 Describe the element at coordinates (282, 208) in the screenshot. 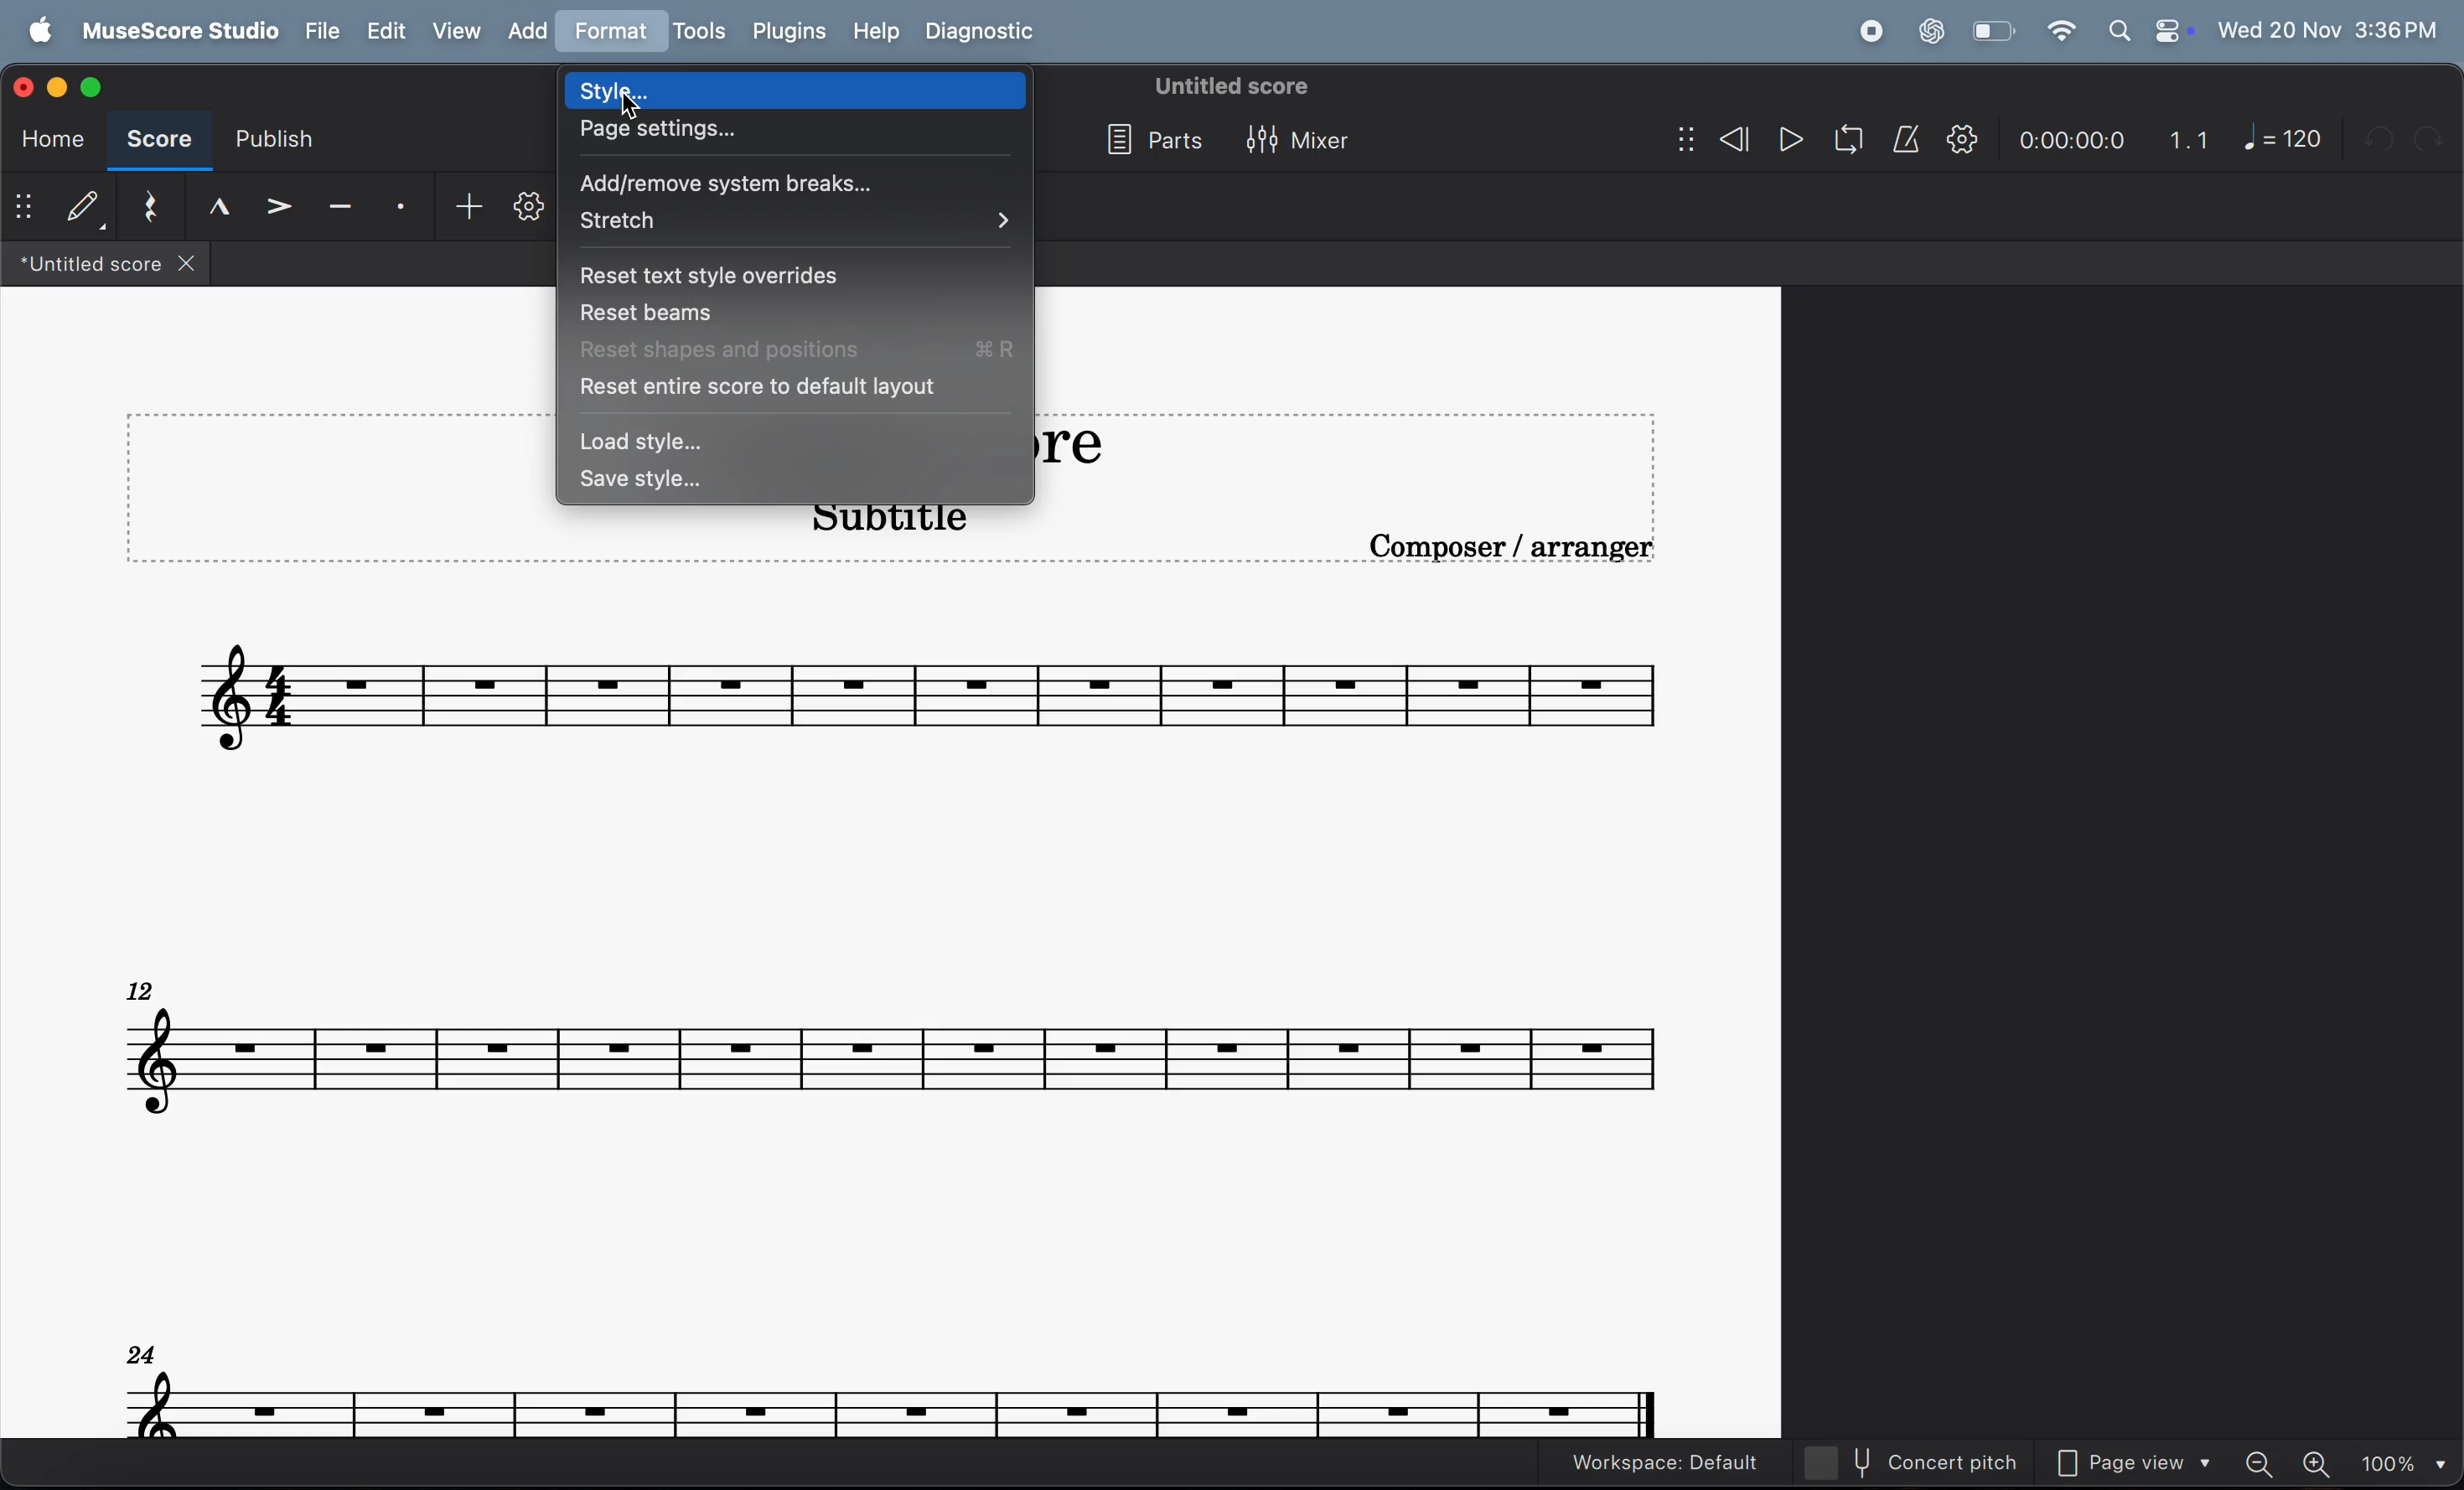

I see `accent` at that location.